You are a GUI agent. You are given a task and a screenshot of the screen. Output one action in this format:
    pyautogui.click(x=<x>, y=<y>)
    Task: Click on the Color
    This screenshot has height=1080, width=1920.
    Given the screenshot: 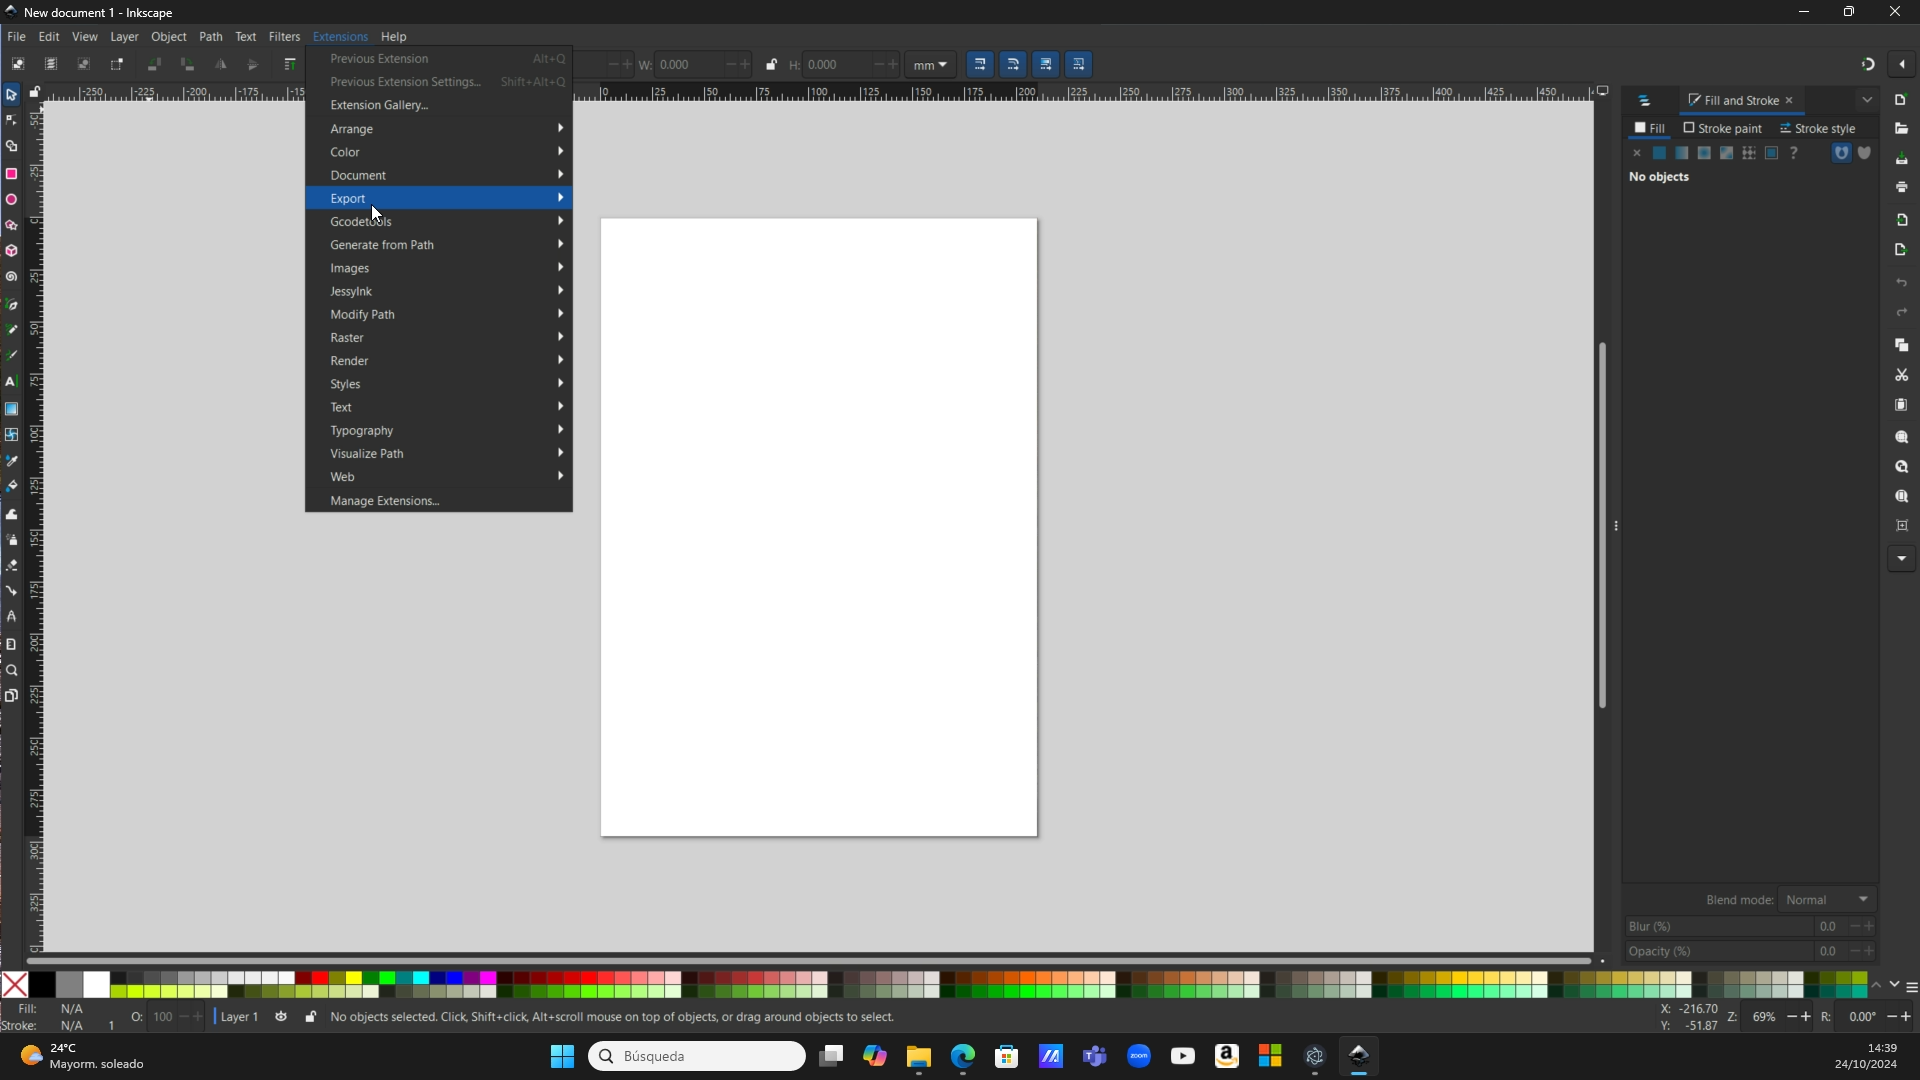 What is the action you would take?
    pyautogui.click(x=449, y=152)
    